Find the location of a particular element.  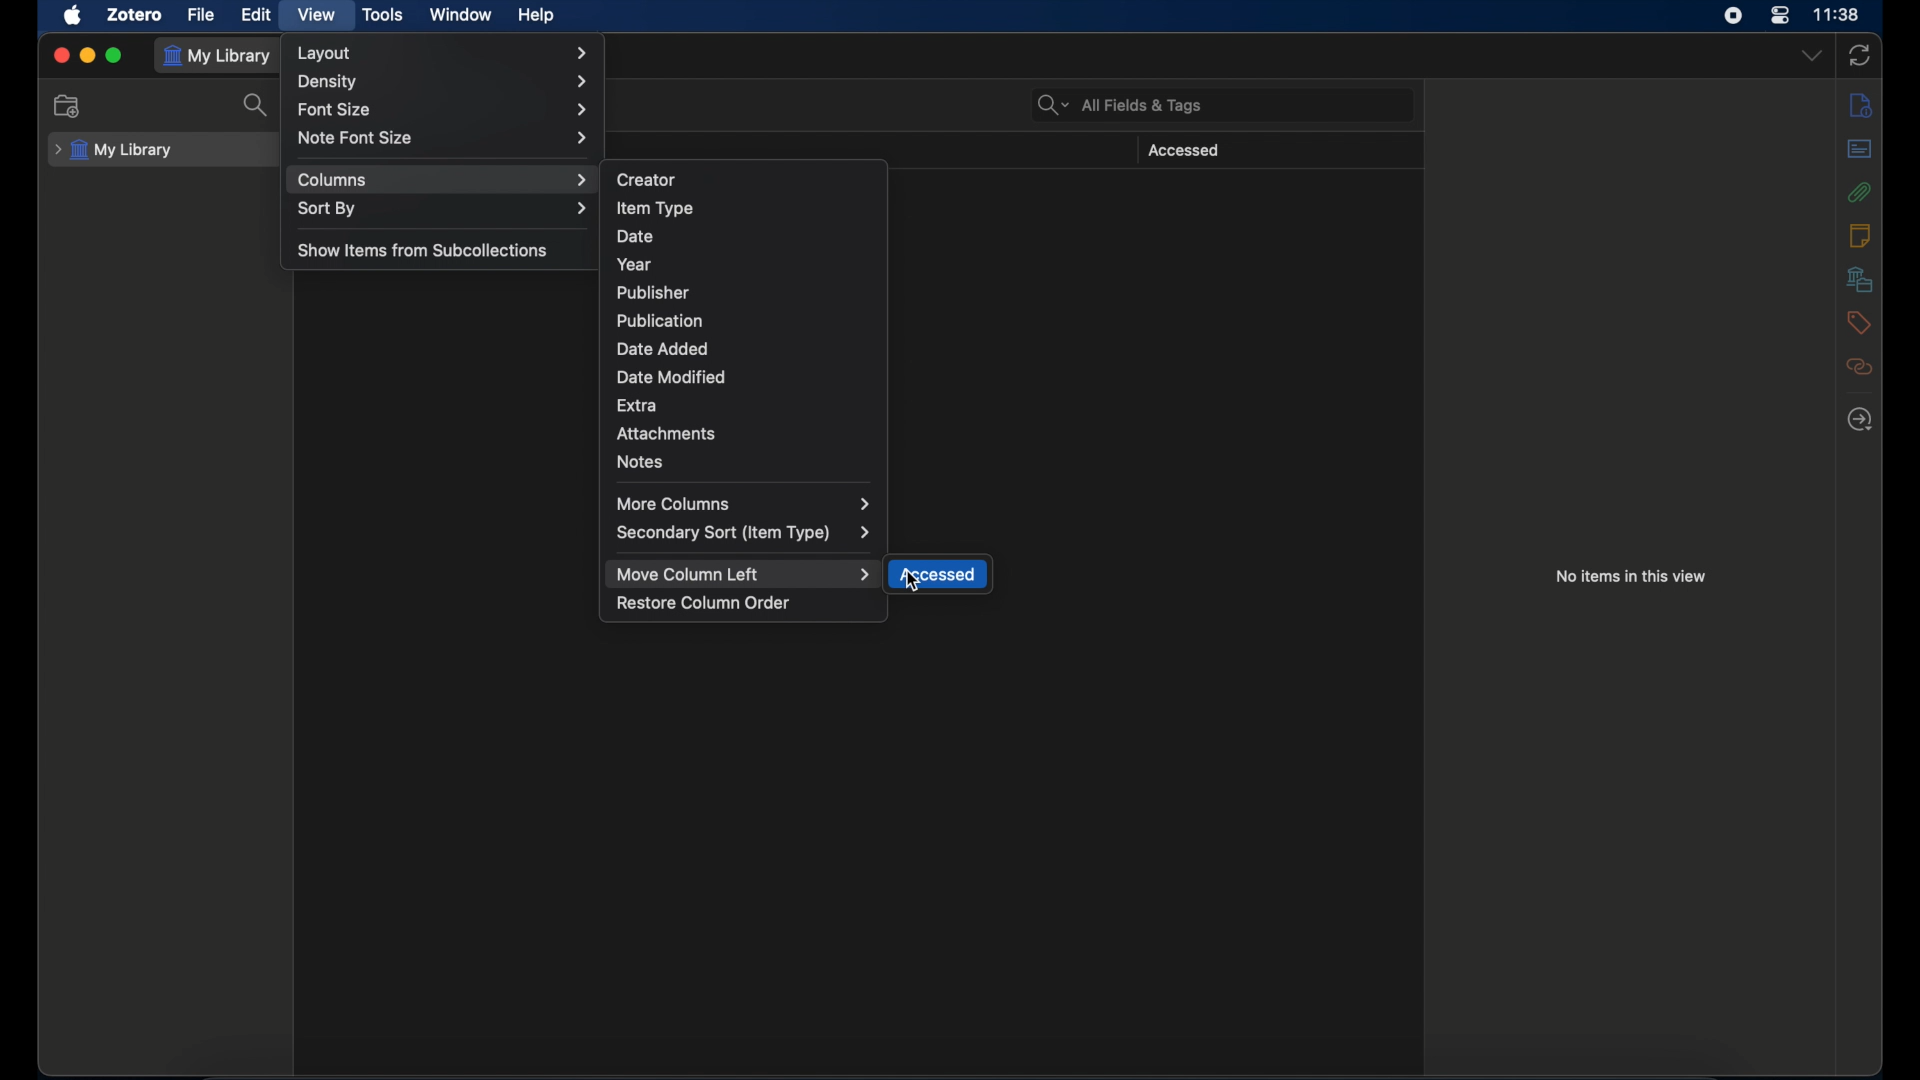

date added is located at coordinates (662, 349).